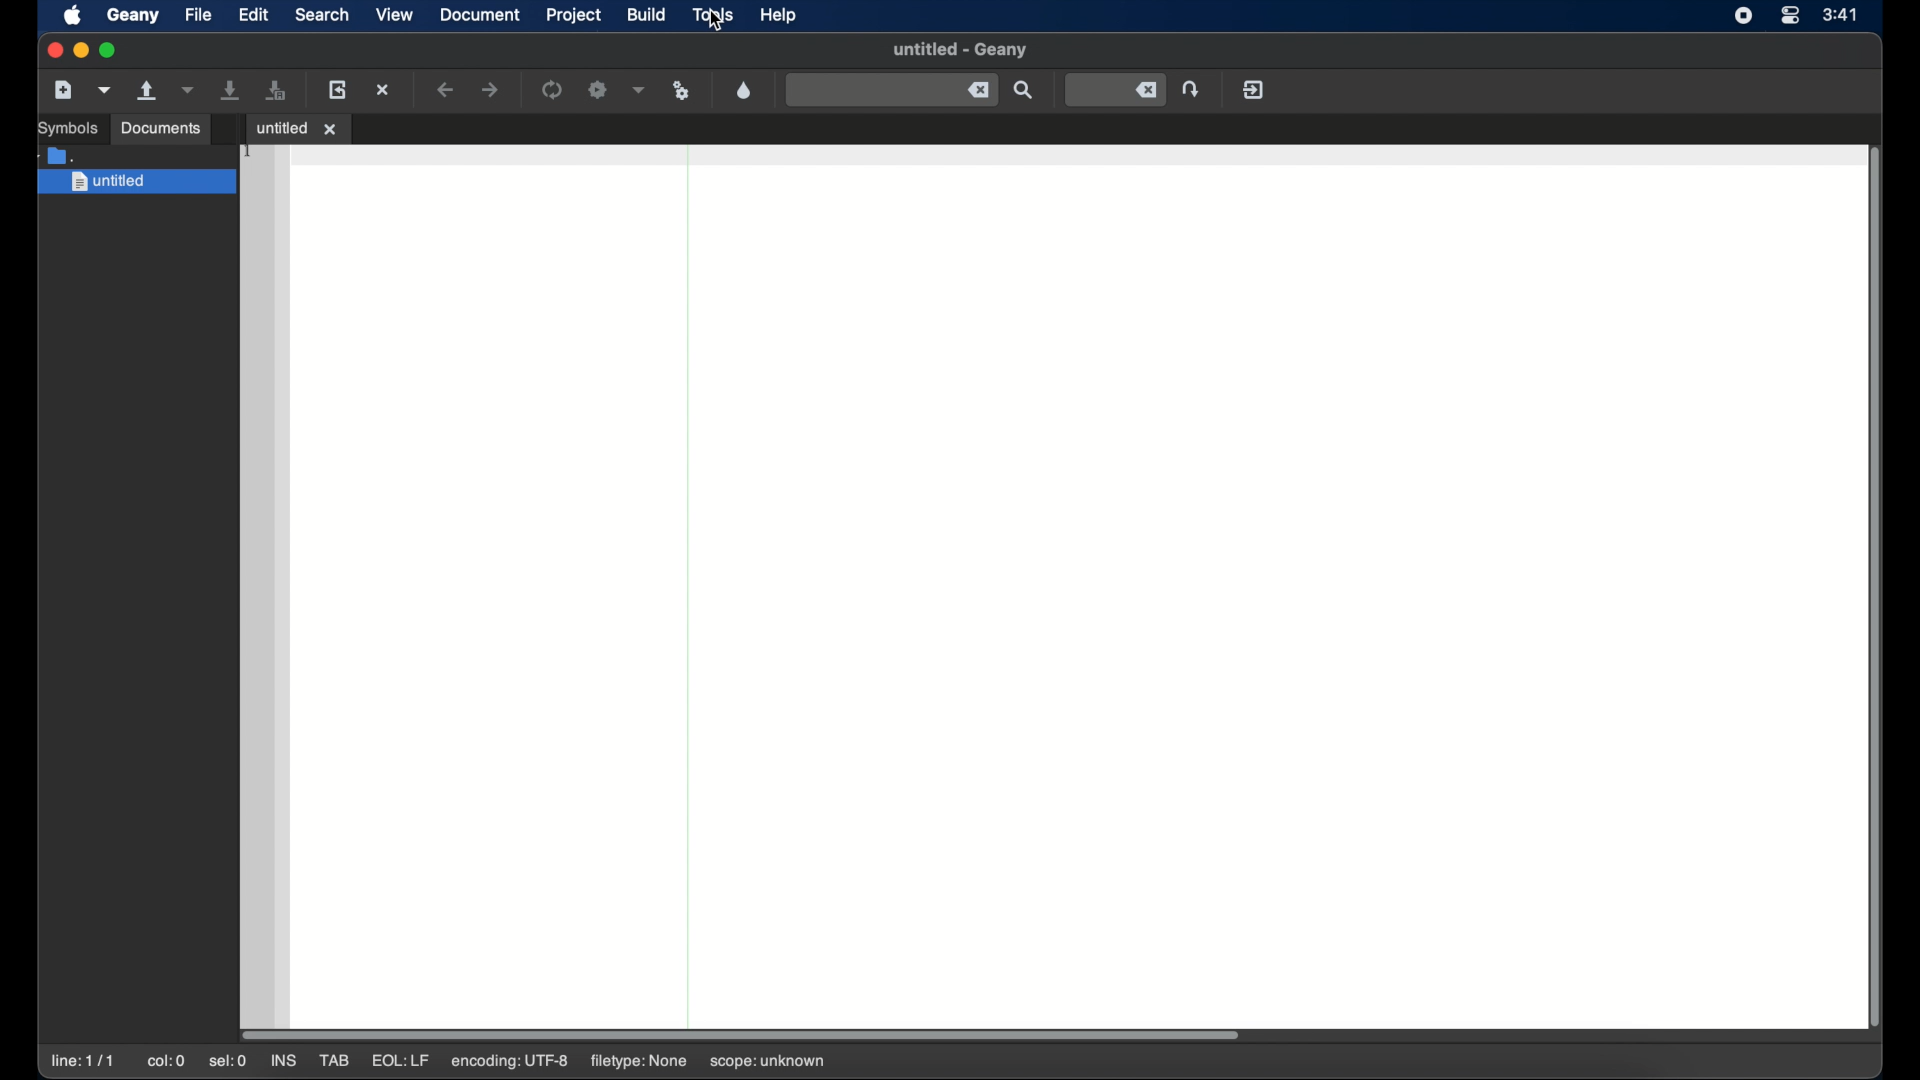 The width and height of the screenshot is (1920, 1080). I want to click on compile the current file, so click(552, 89).